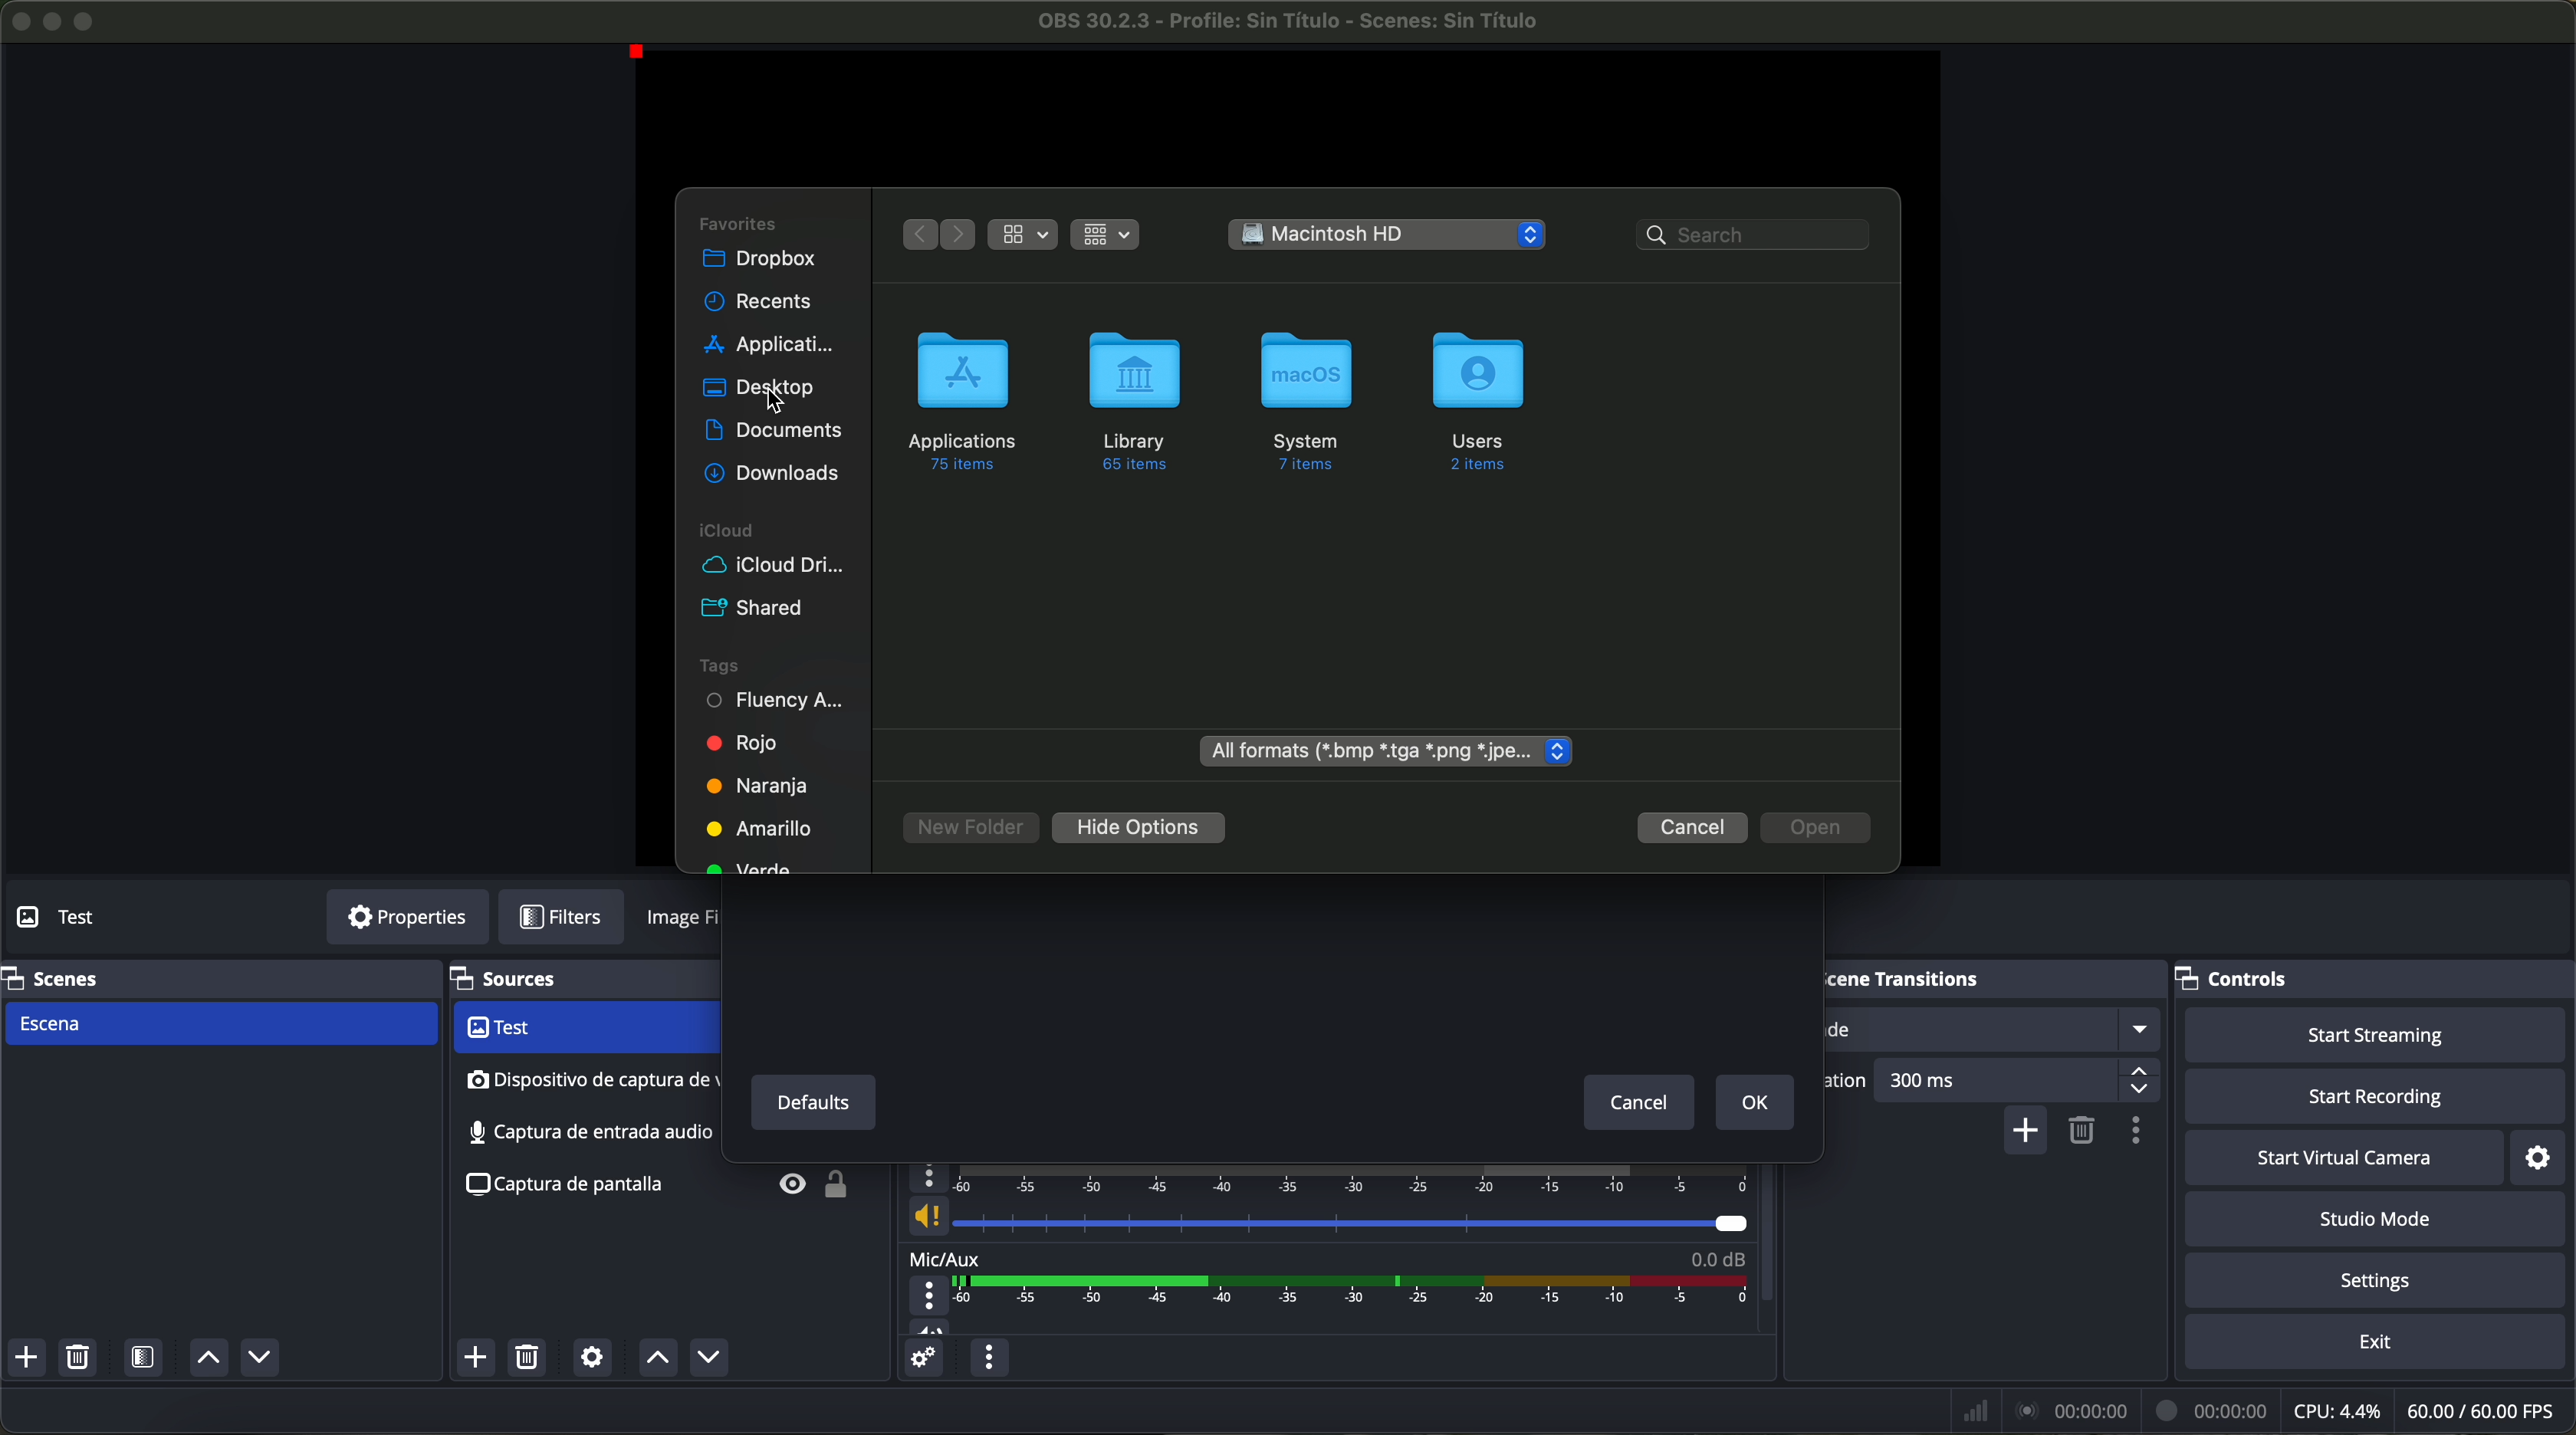  I want to click on red point, so click(642, 54).